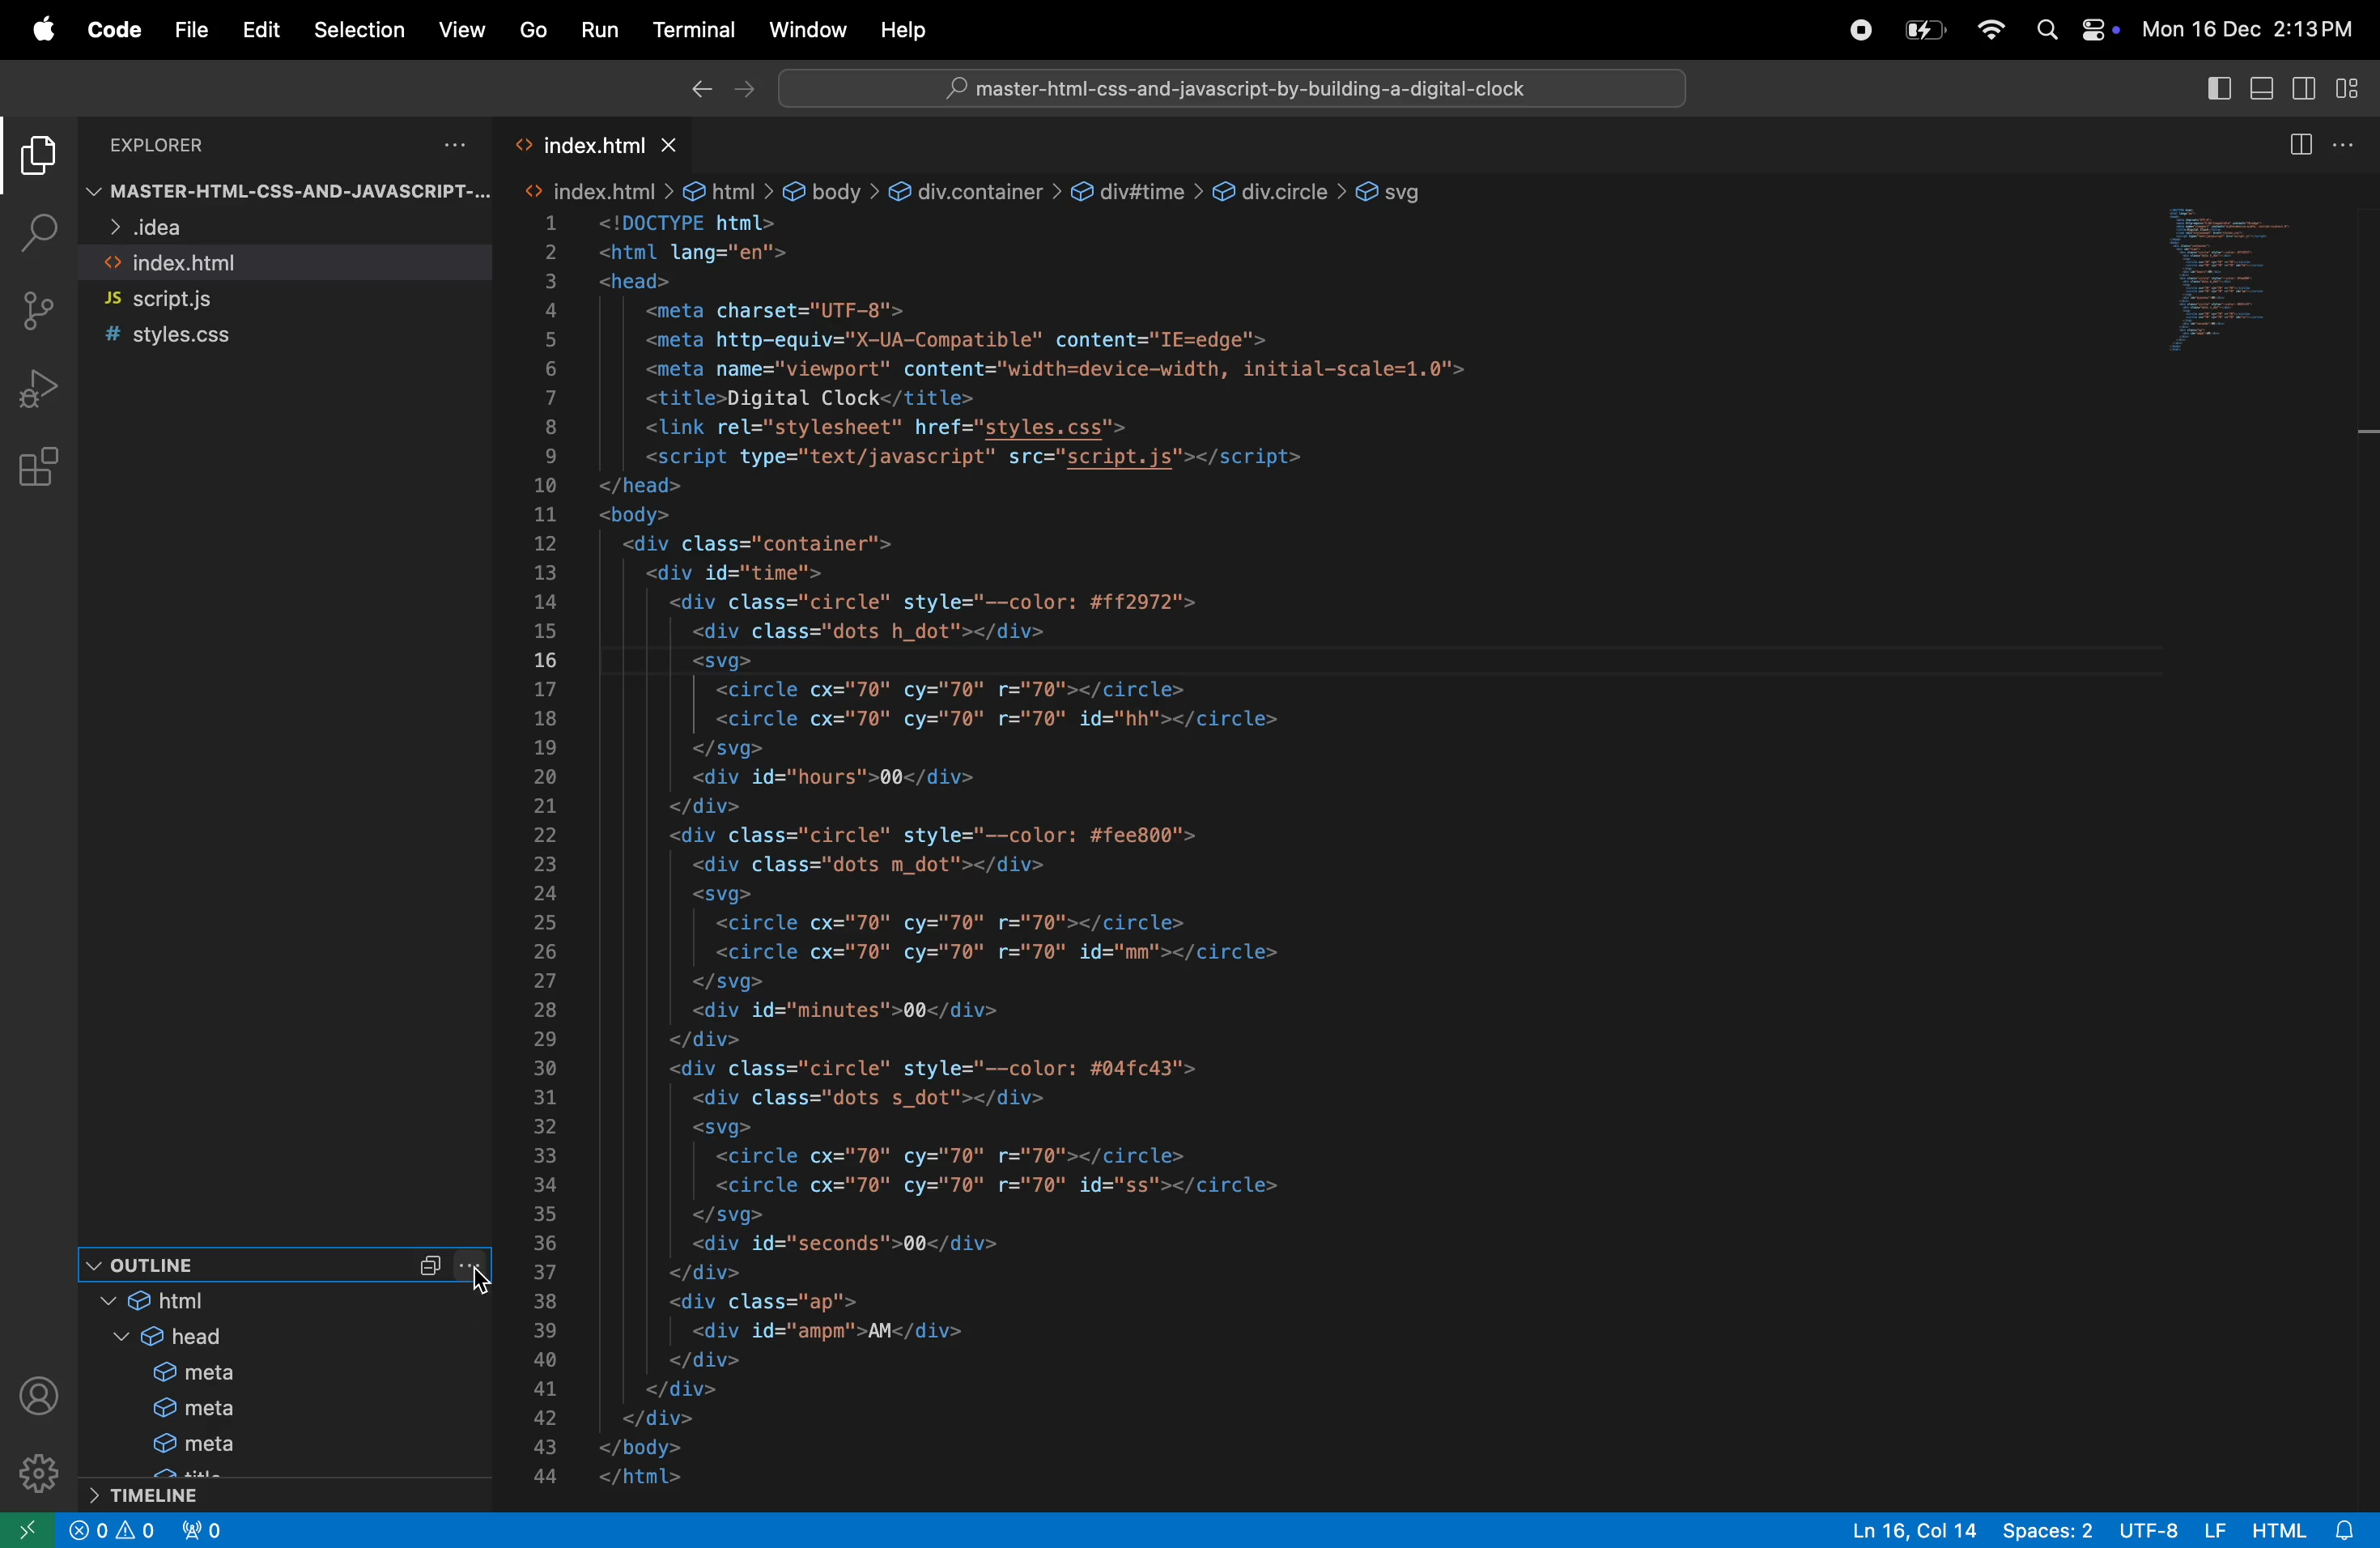  What do you see at coordinates (2047, 31) in the screenshot?
I see `search` at bounding box center [2047, 31].